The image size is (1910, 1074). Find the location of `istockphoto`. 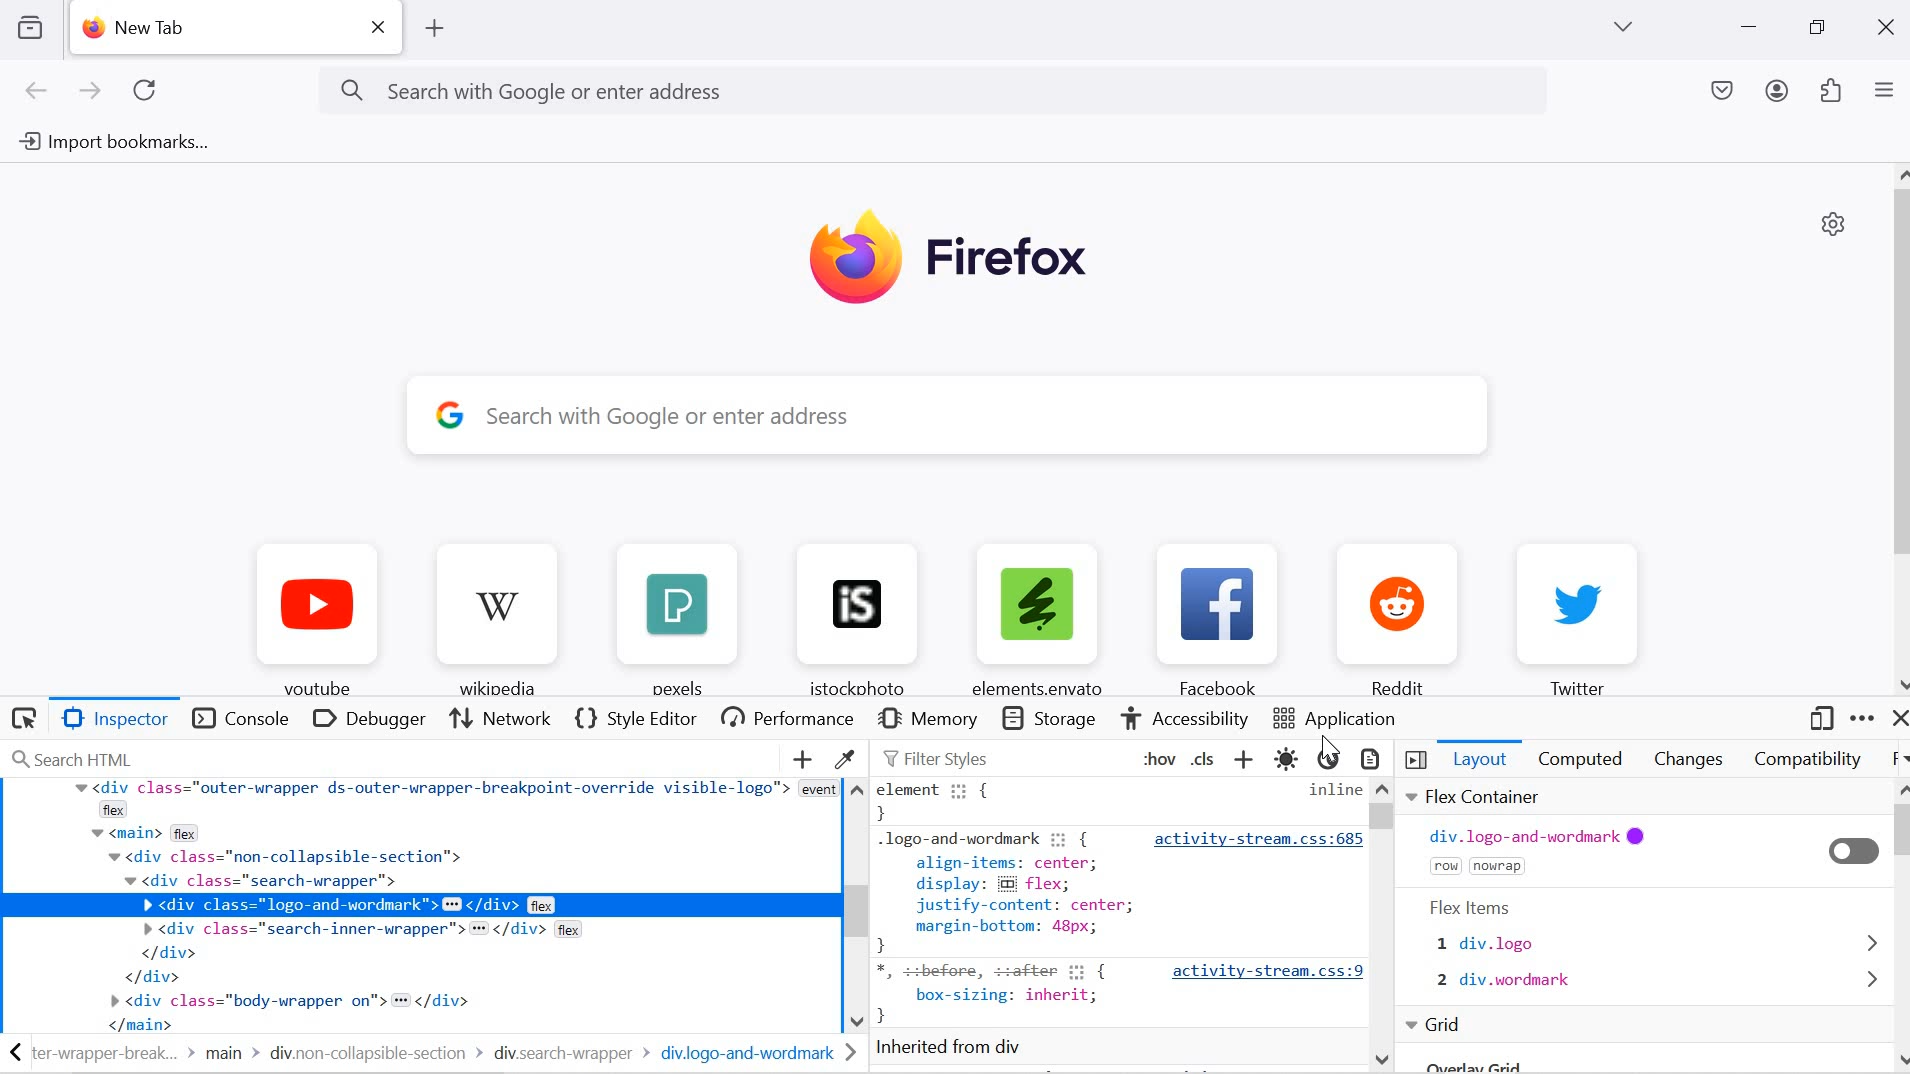

istockphoto is located at coordinates (864, 616).